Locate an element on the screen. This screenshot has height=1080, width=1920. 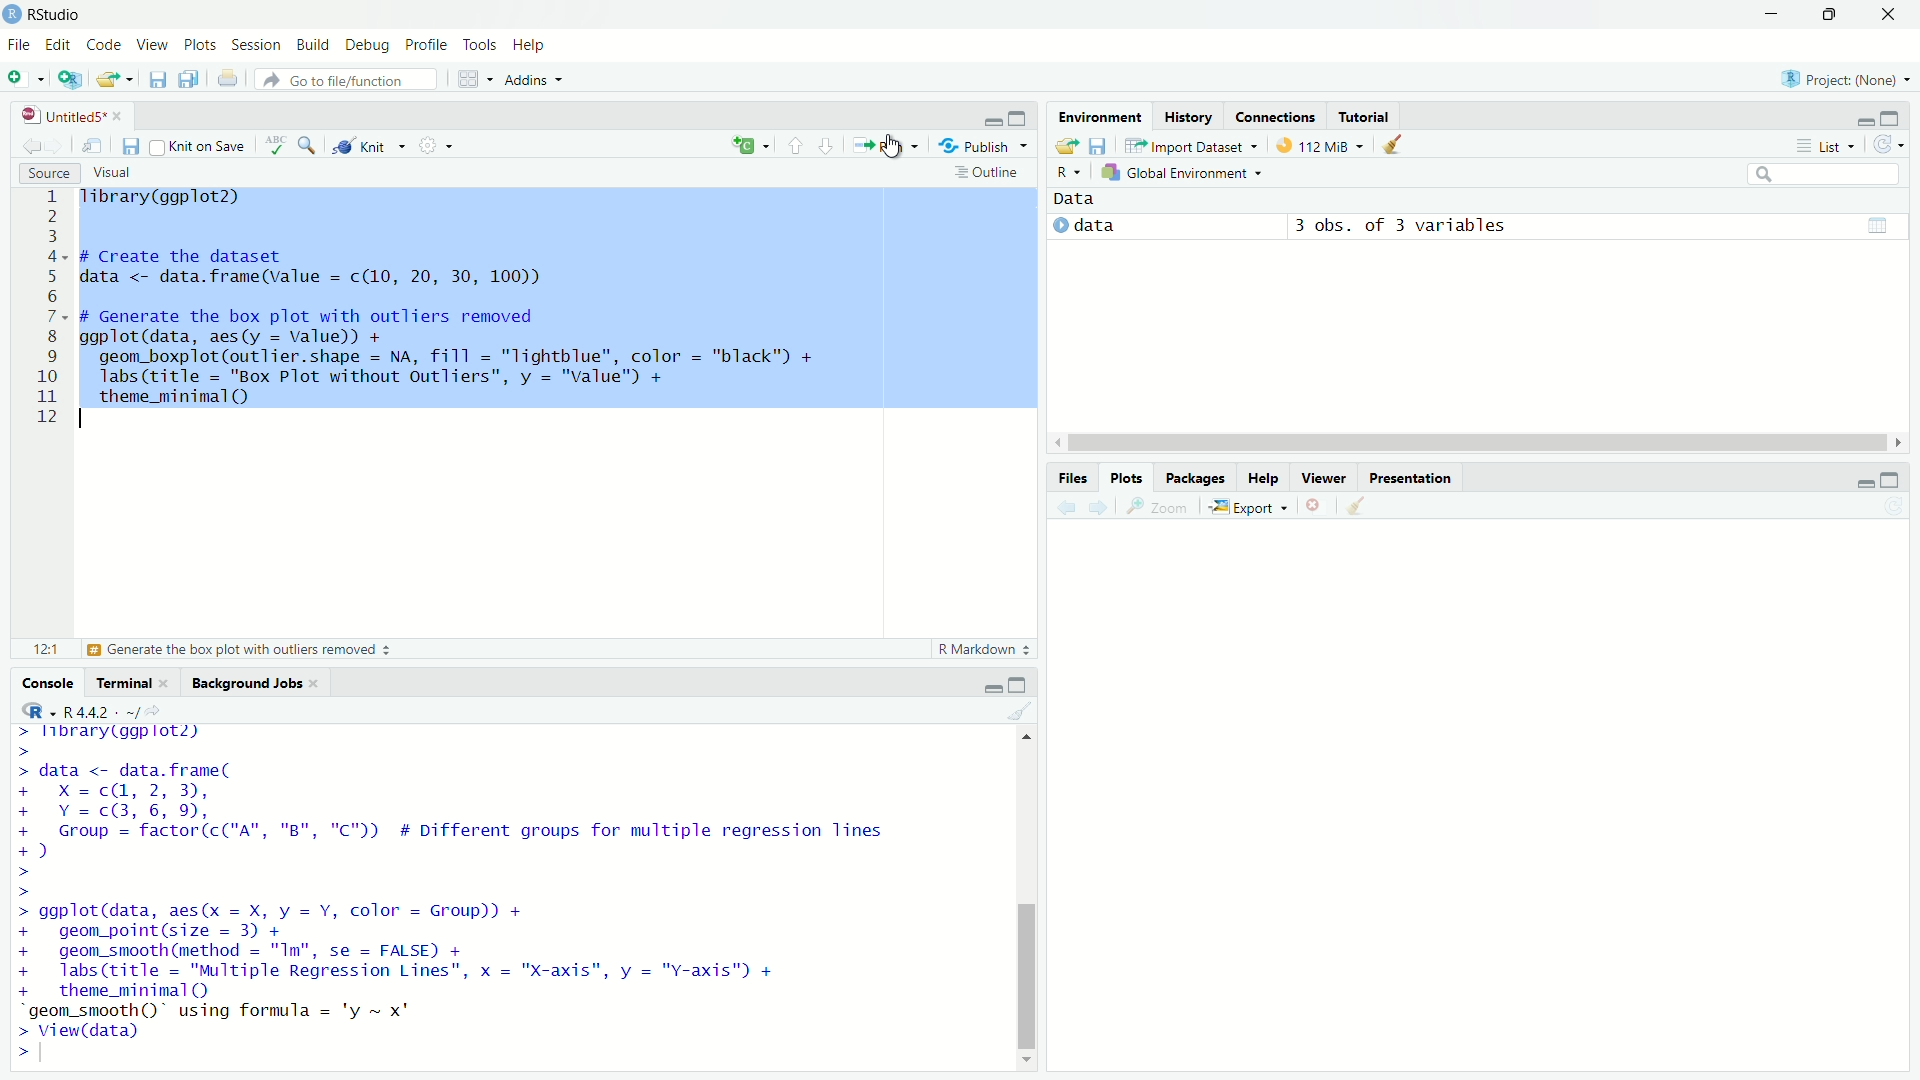
minimise is located at coordinates (1853, 119).